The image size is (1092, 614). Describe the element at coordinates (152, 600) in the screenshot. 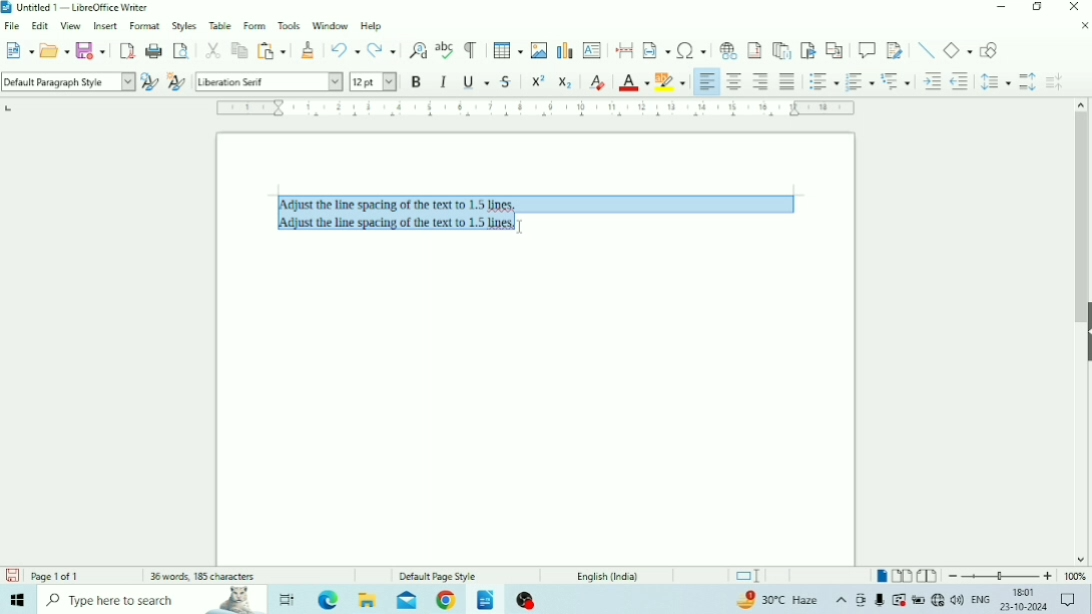

I see `Type here to search` at that location.